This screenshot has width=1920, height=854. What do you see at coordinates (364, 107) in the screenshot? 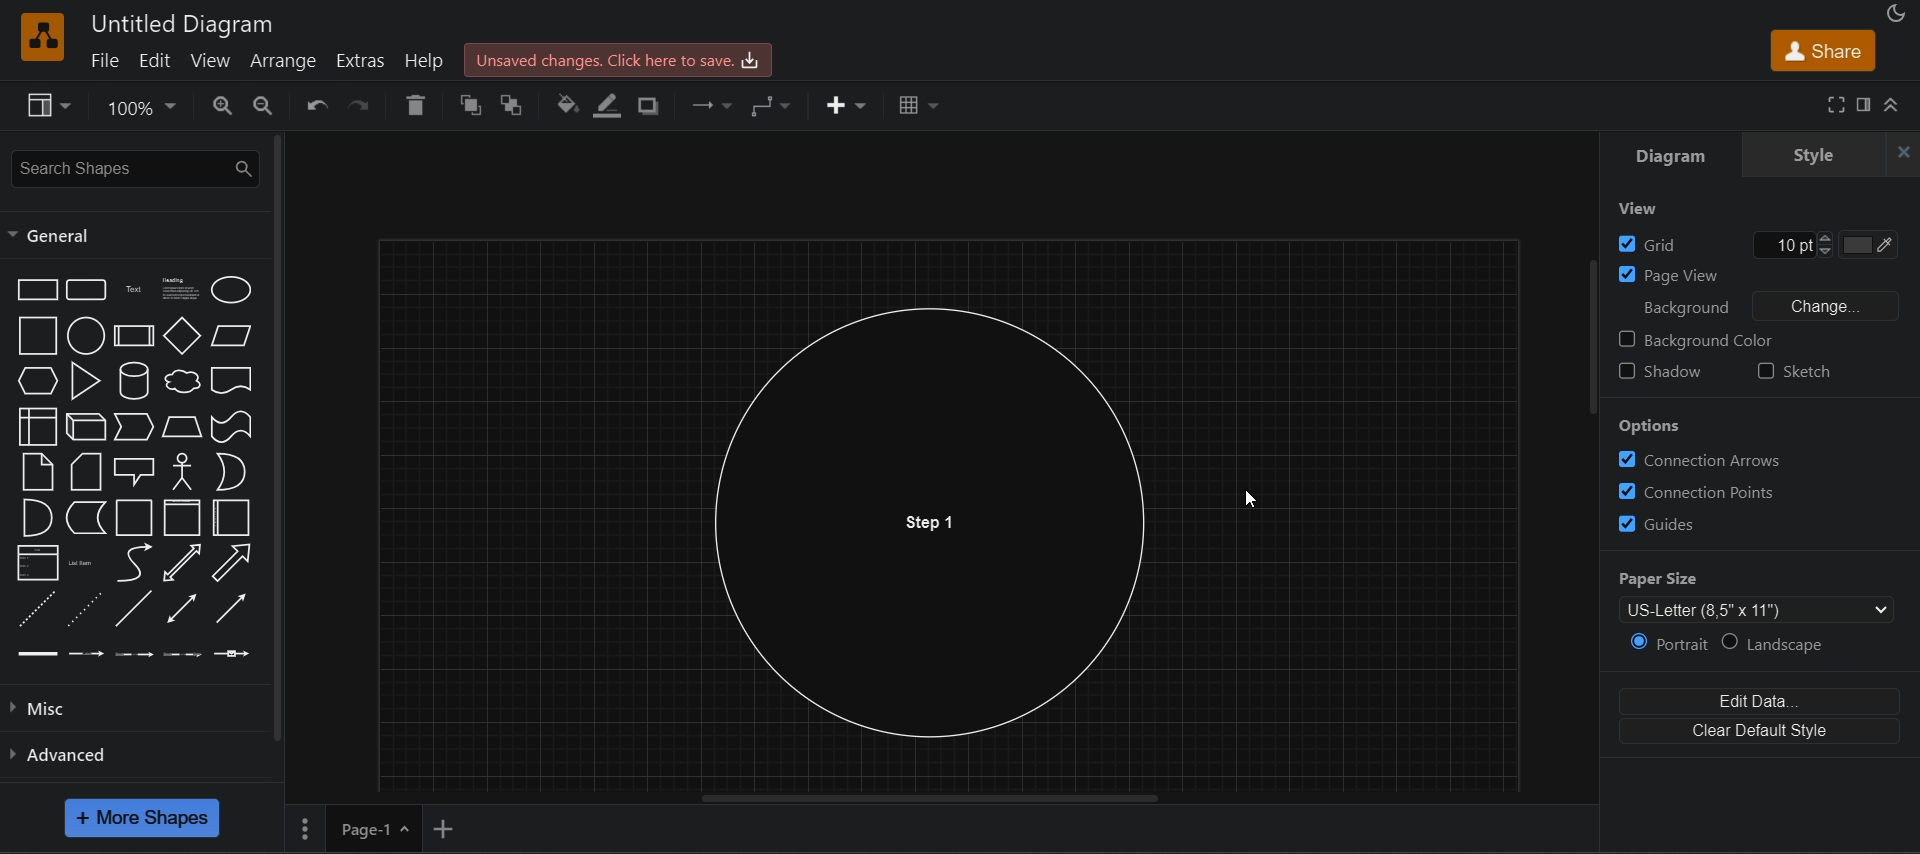
I see `undo` at bounding box center [364, 107].